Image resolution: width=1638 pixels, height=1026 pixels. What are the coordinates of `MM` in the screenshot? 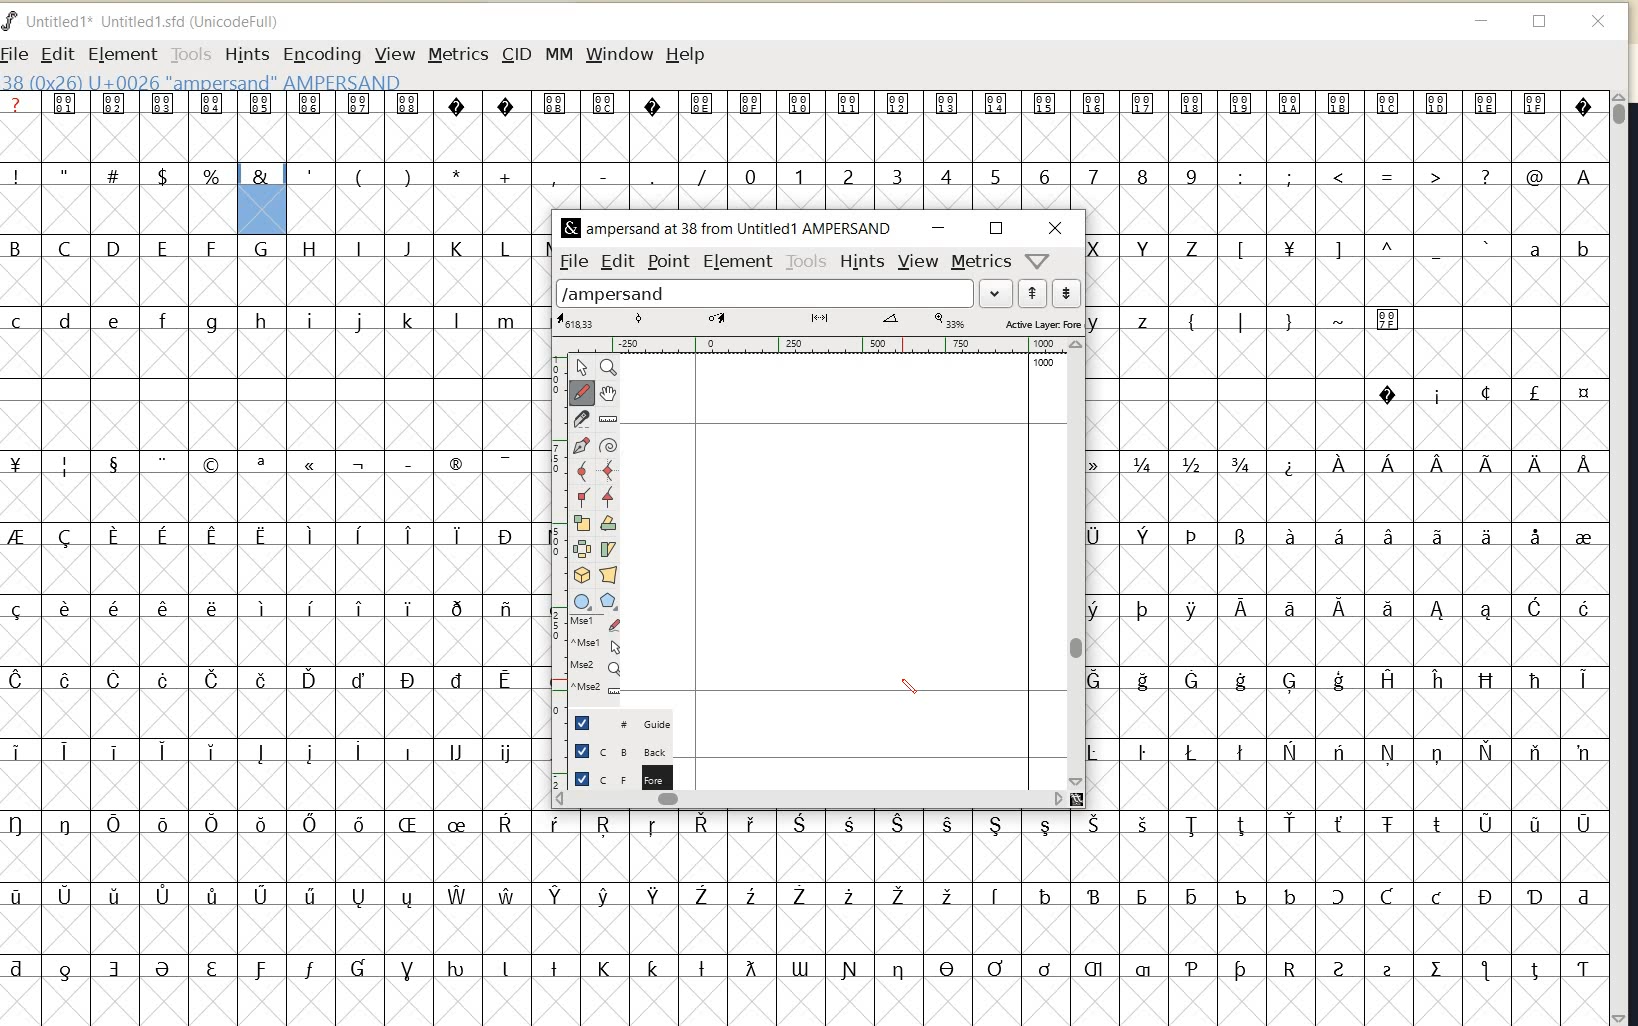 It's located at (557, 53).